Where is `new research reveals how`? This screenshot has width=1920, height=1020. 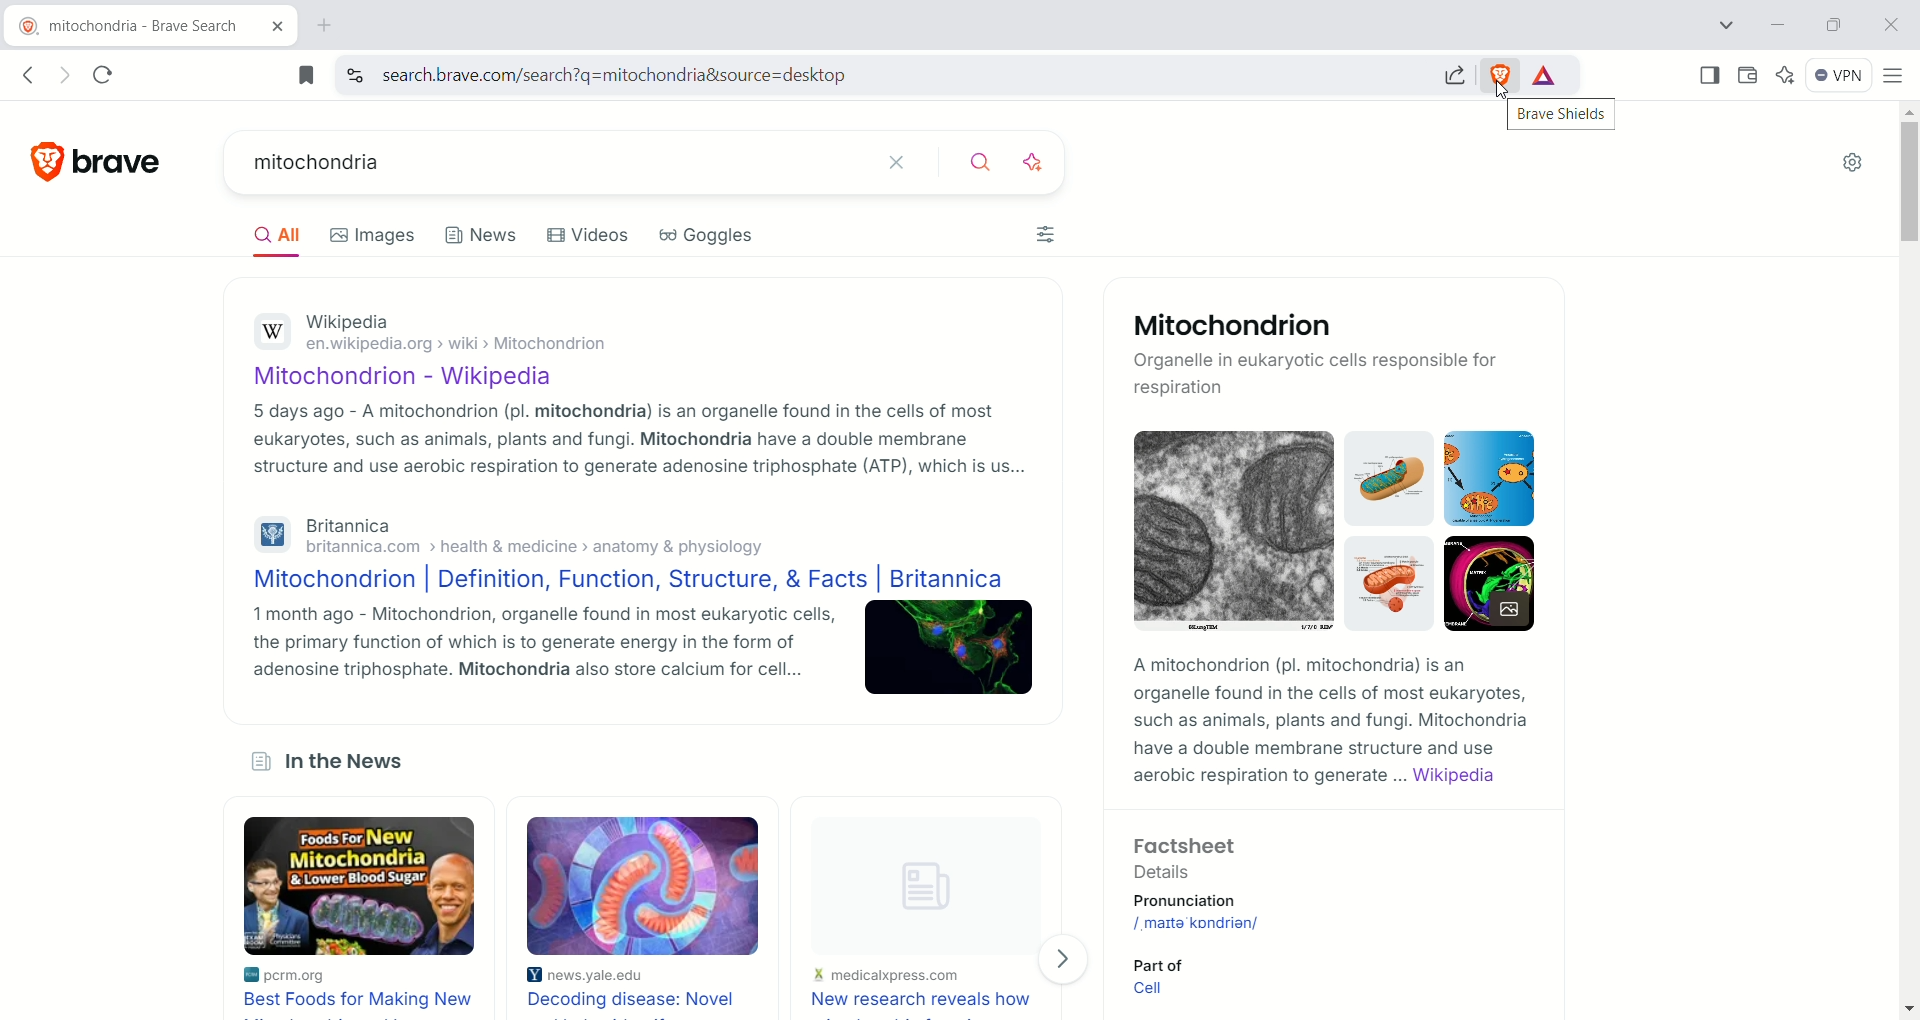
new research reveals how is located at coordinates (920, 999).